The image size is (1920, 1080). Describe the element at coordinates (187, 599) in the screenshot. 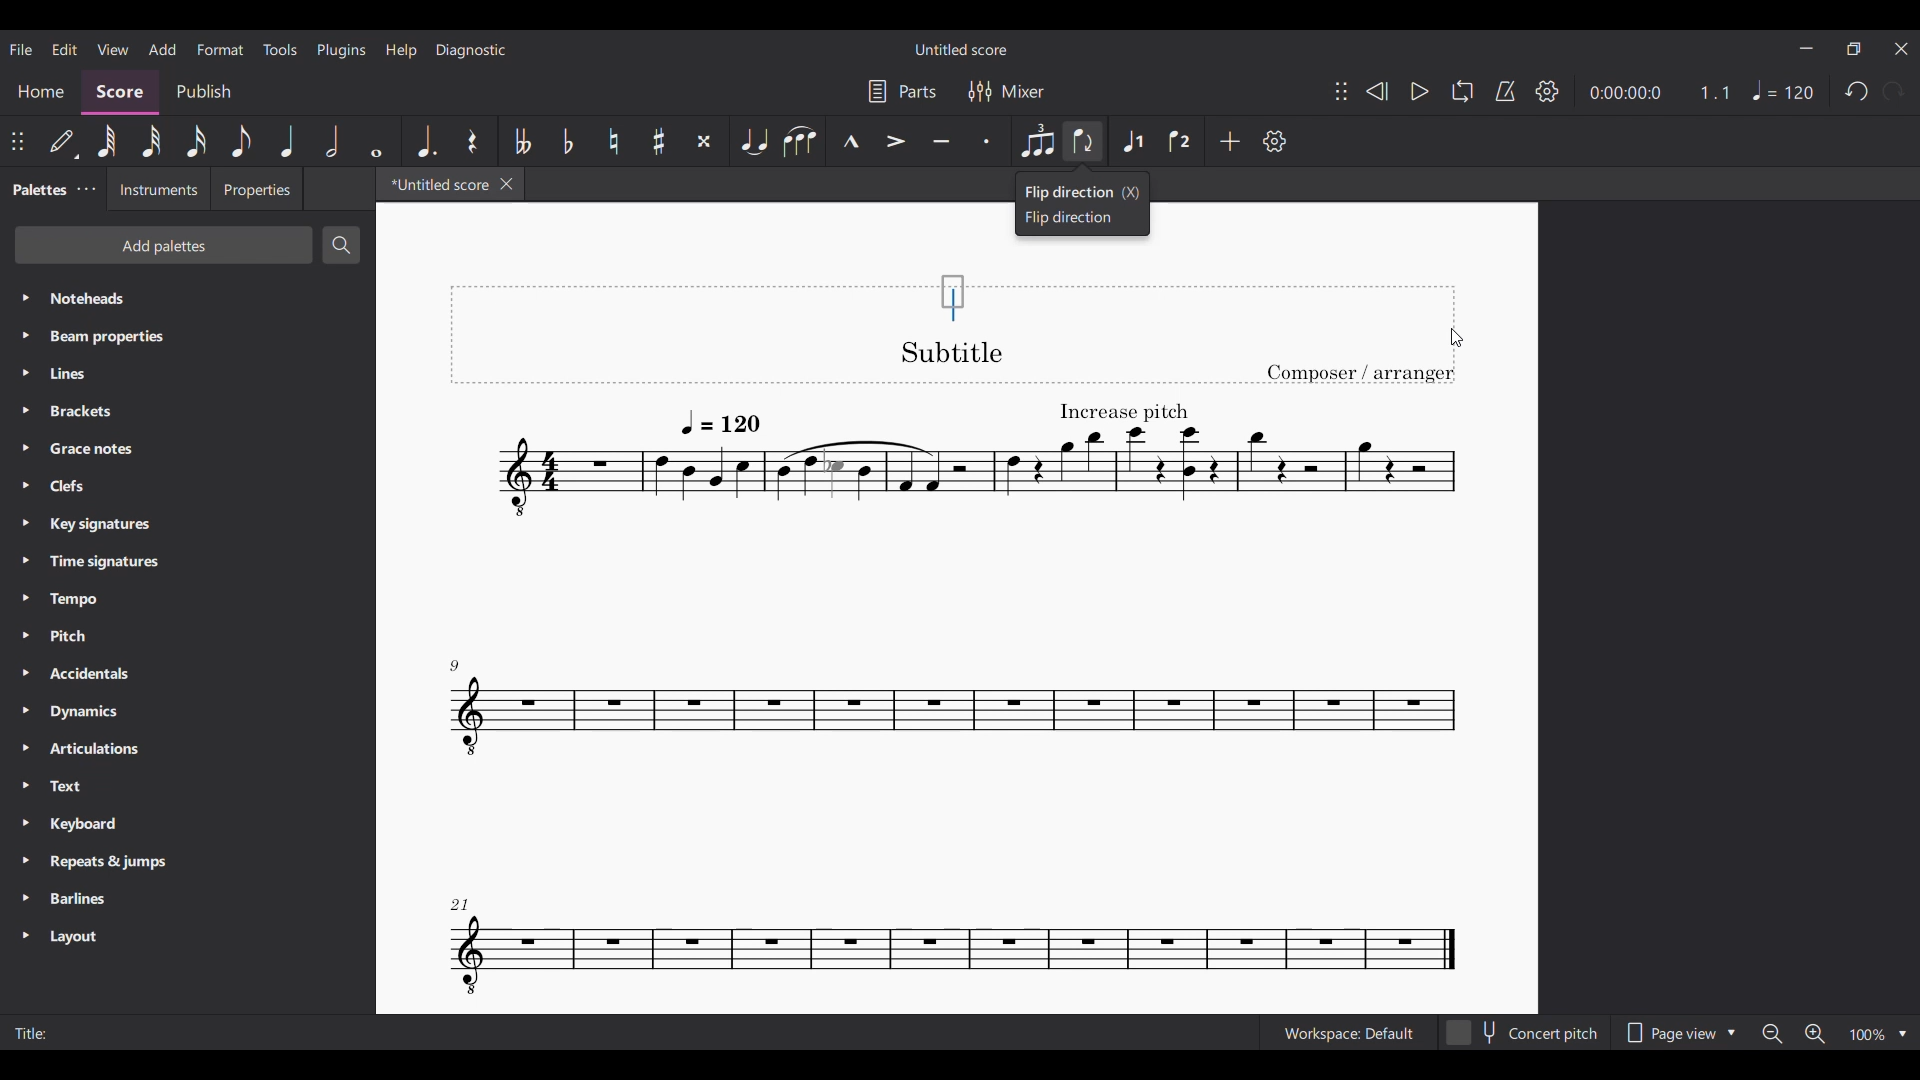

I see `Tempo` at that location.